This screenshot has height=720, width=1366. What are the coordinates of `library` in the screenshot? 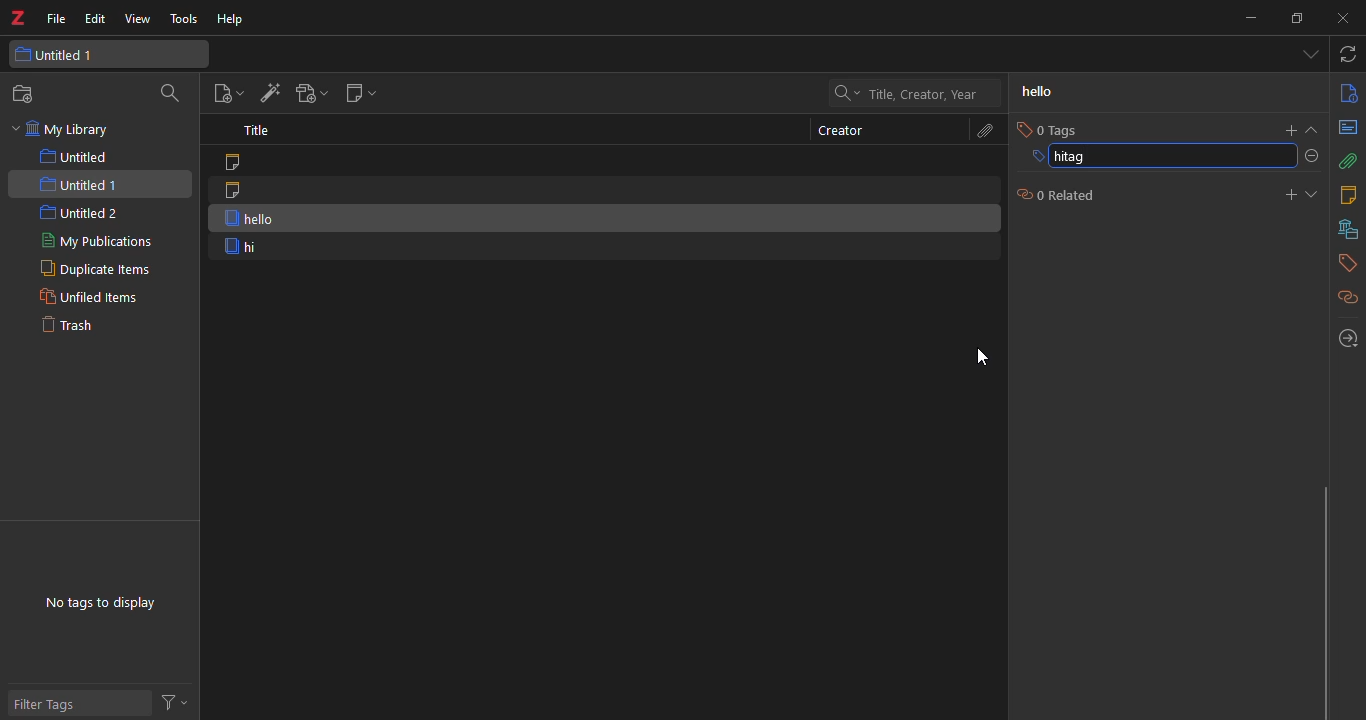 It's located at (1345, 229).